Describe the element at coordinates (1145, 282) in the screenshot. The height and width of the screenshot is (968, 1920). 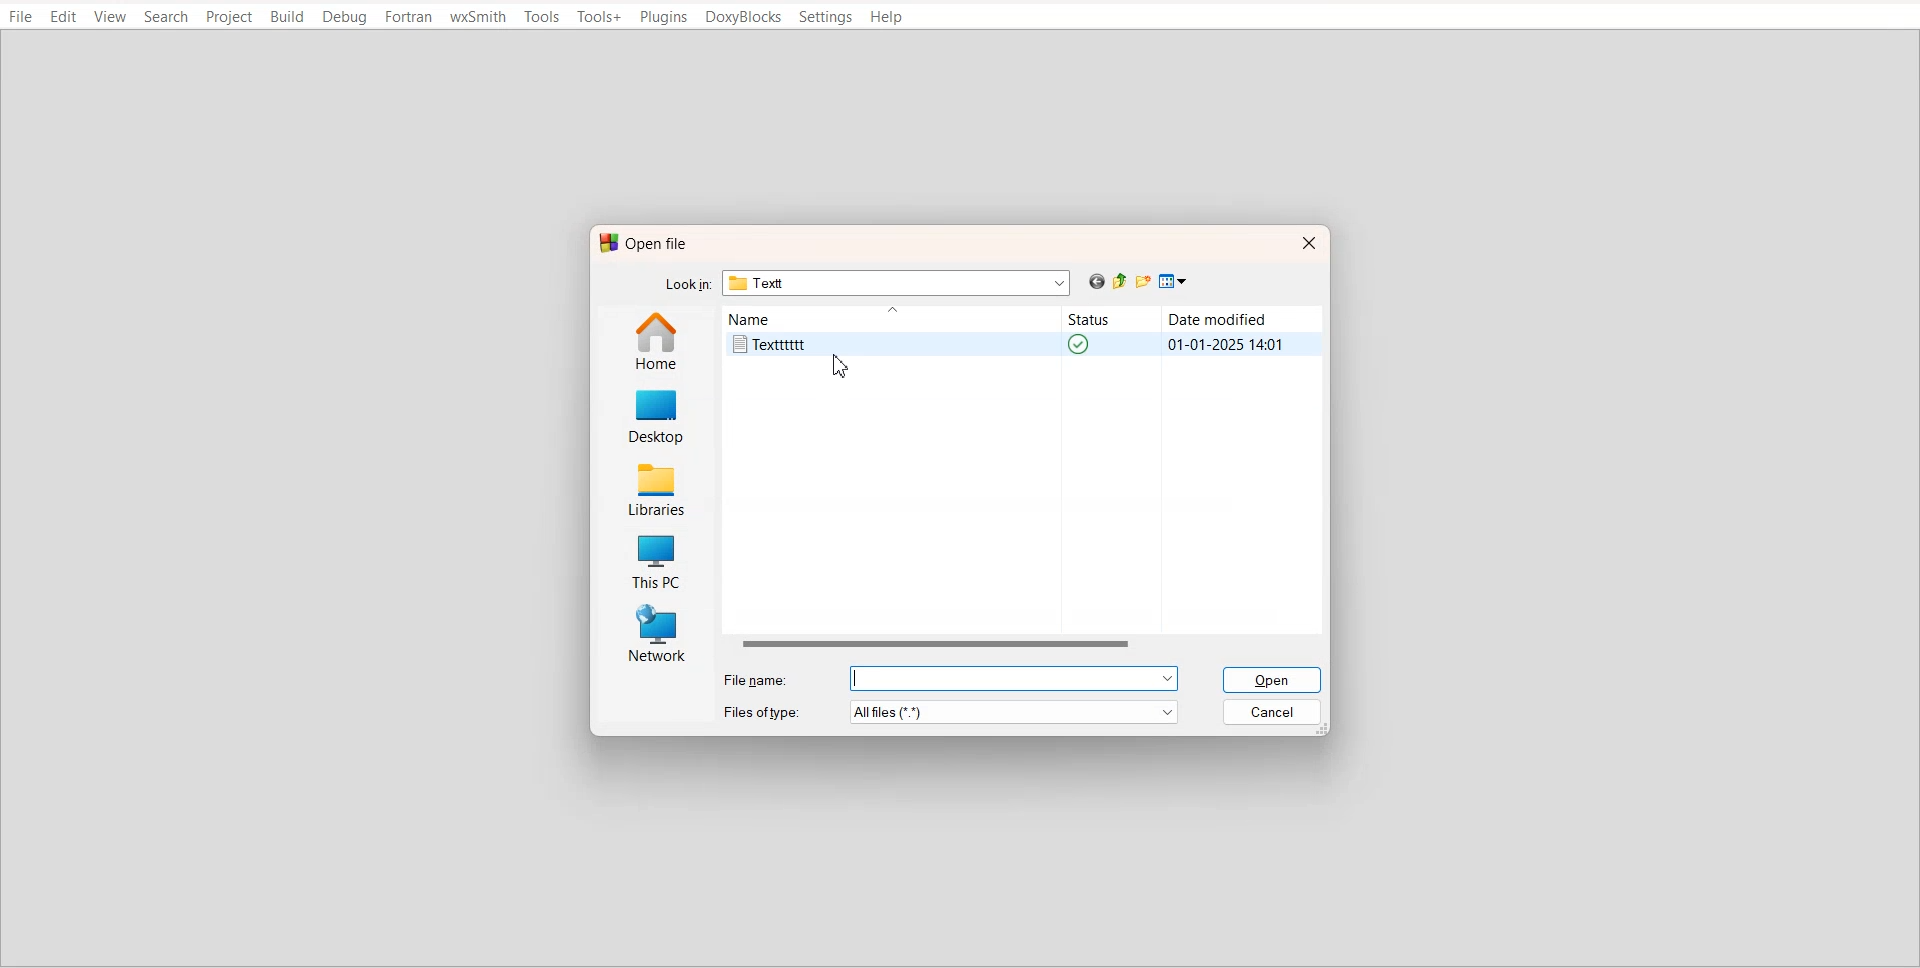
I see `Create new folder` at that location.